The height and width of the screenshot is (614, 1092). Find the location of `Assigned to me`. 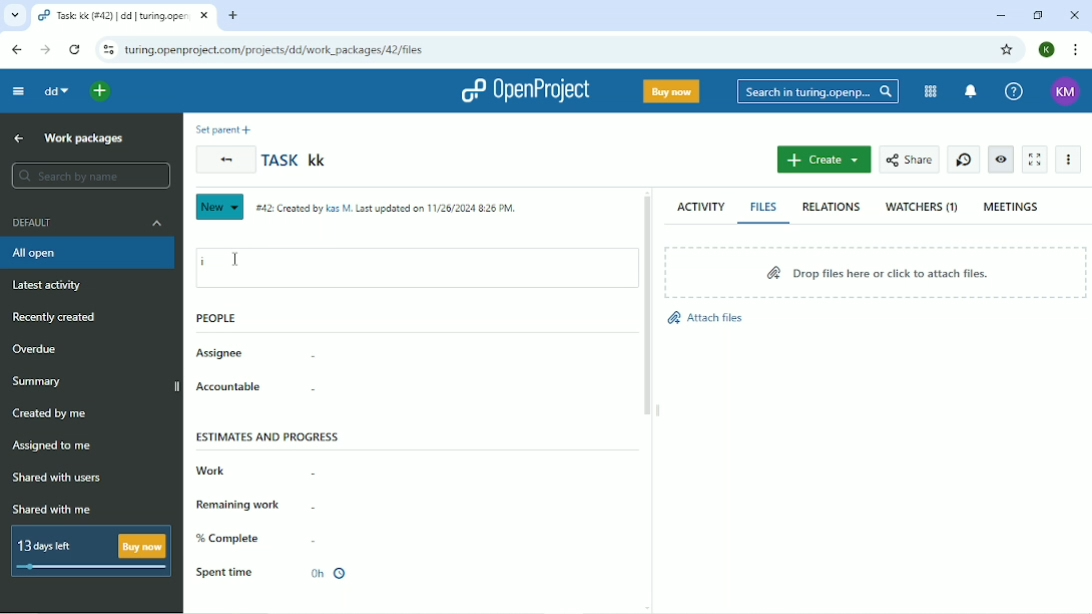

Assigned to me is located at coordinates (54, 446).